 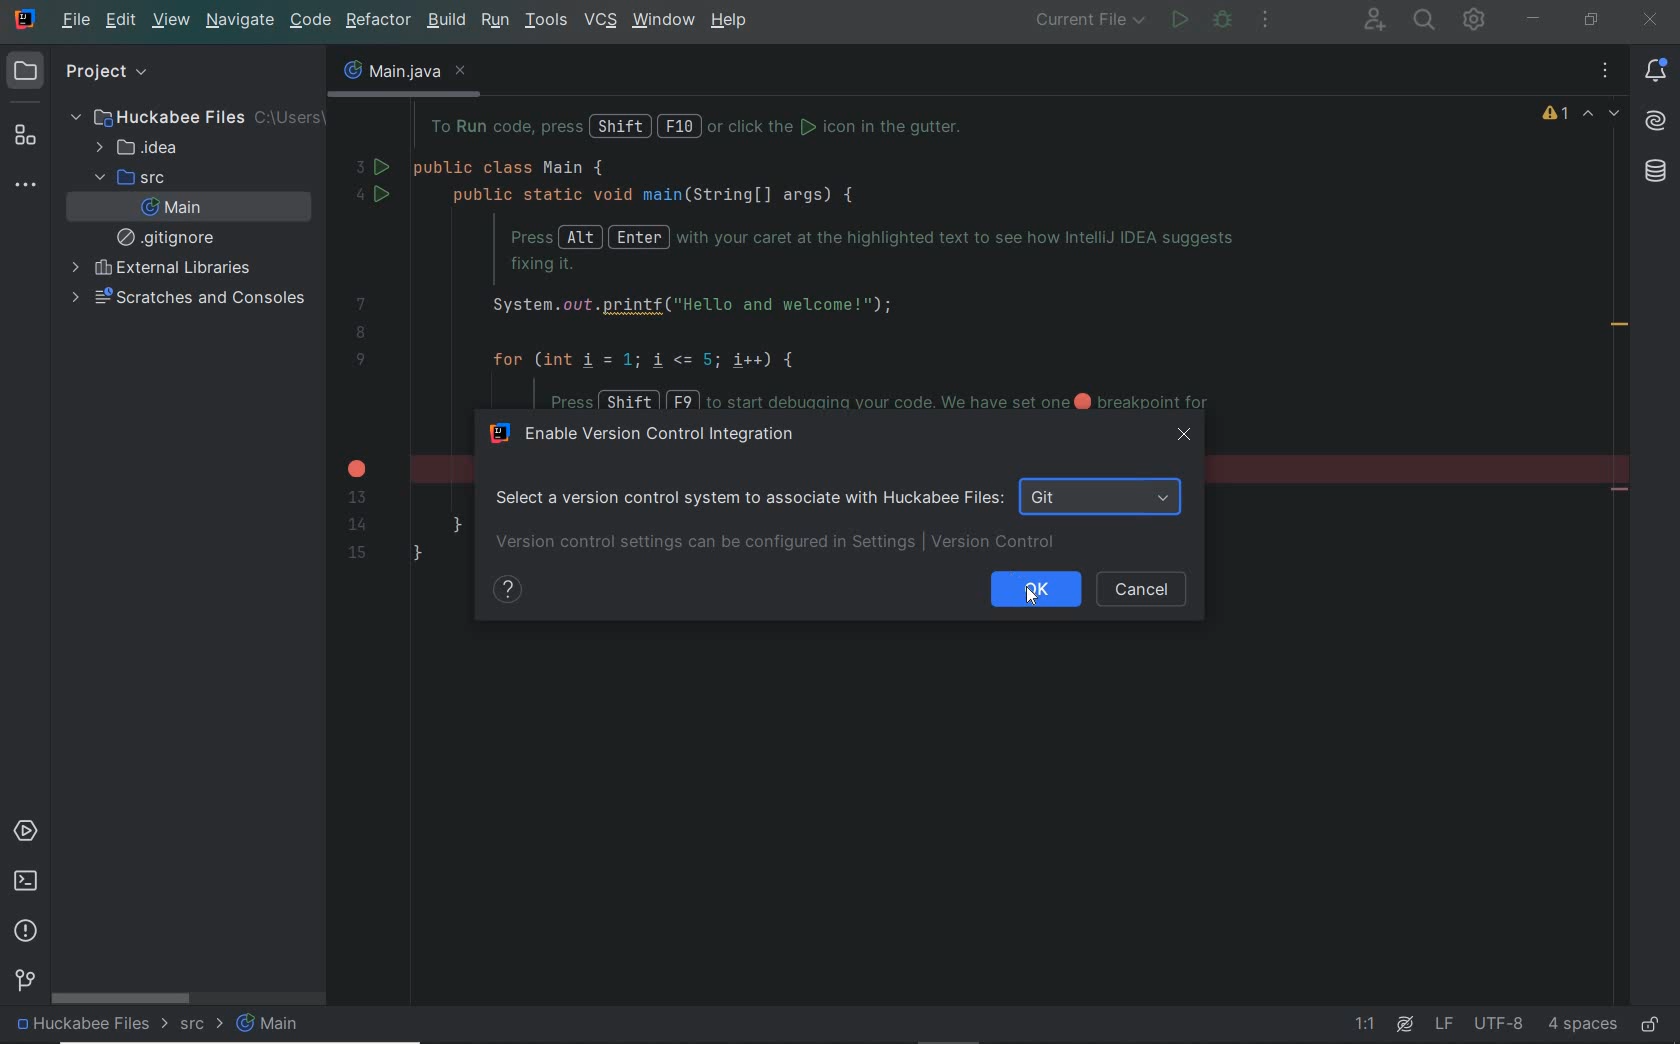 I want to click on file, so click(x=76, y=23).